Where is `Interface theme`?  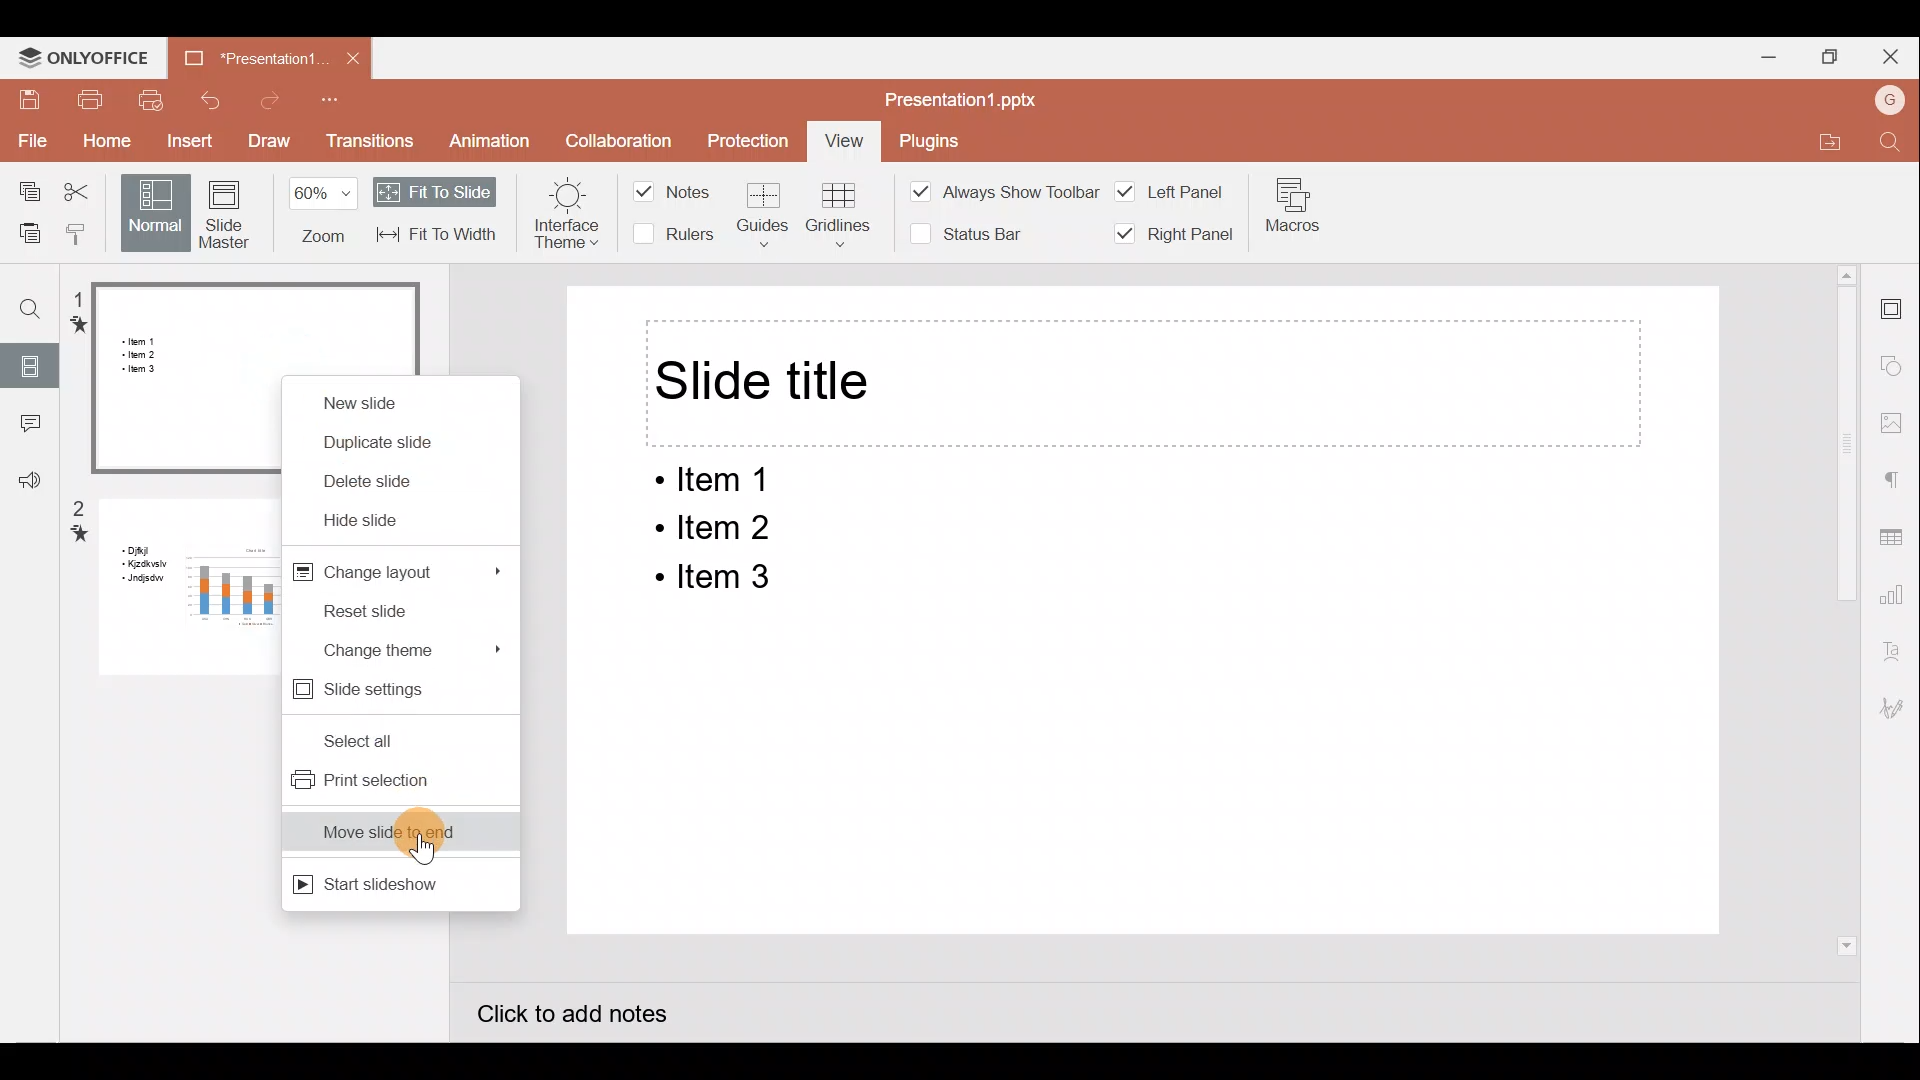 Interface theme is located at coordinates (568, 211).